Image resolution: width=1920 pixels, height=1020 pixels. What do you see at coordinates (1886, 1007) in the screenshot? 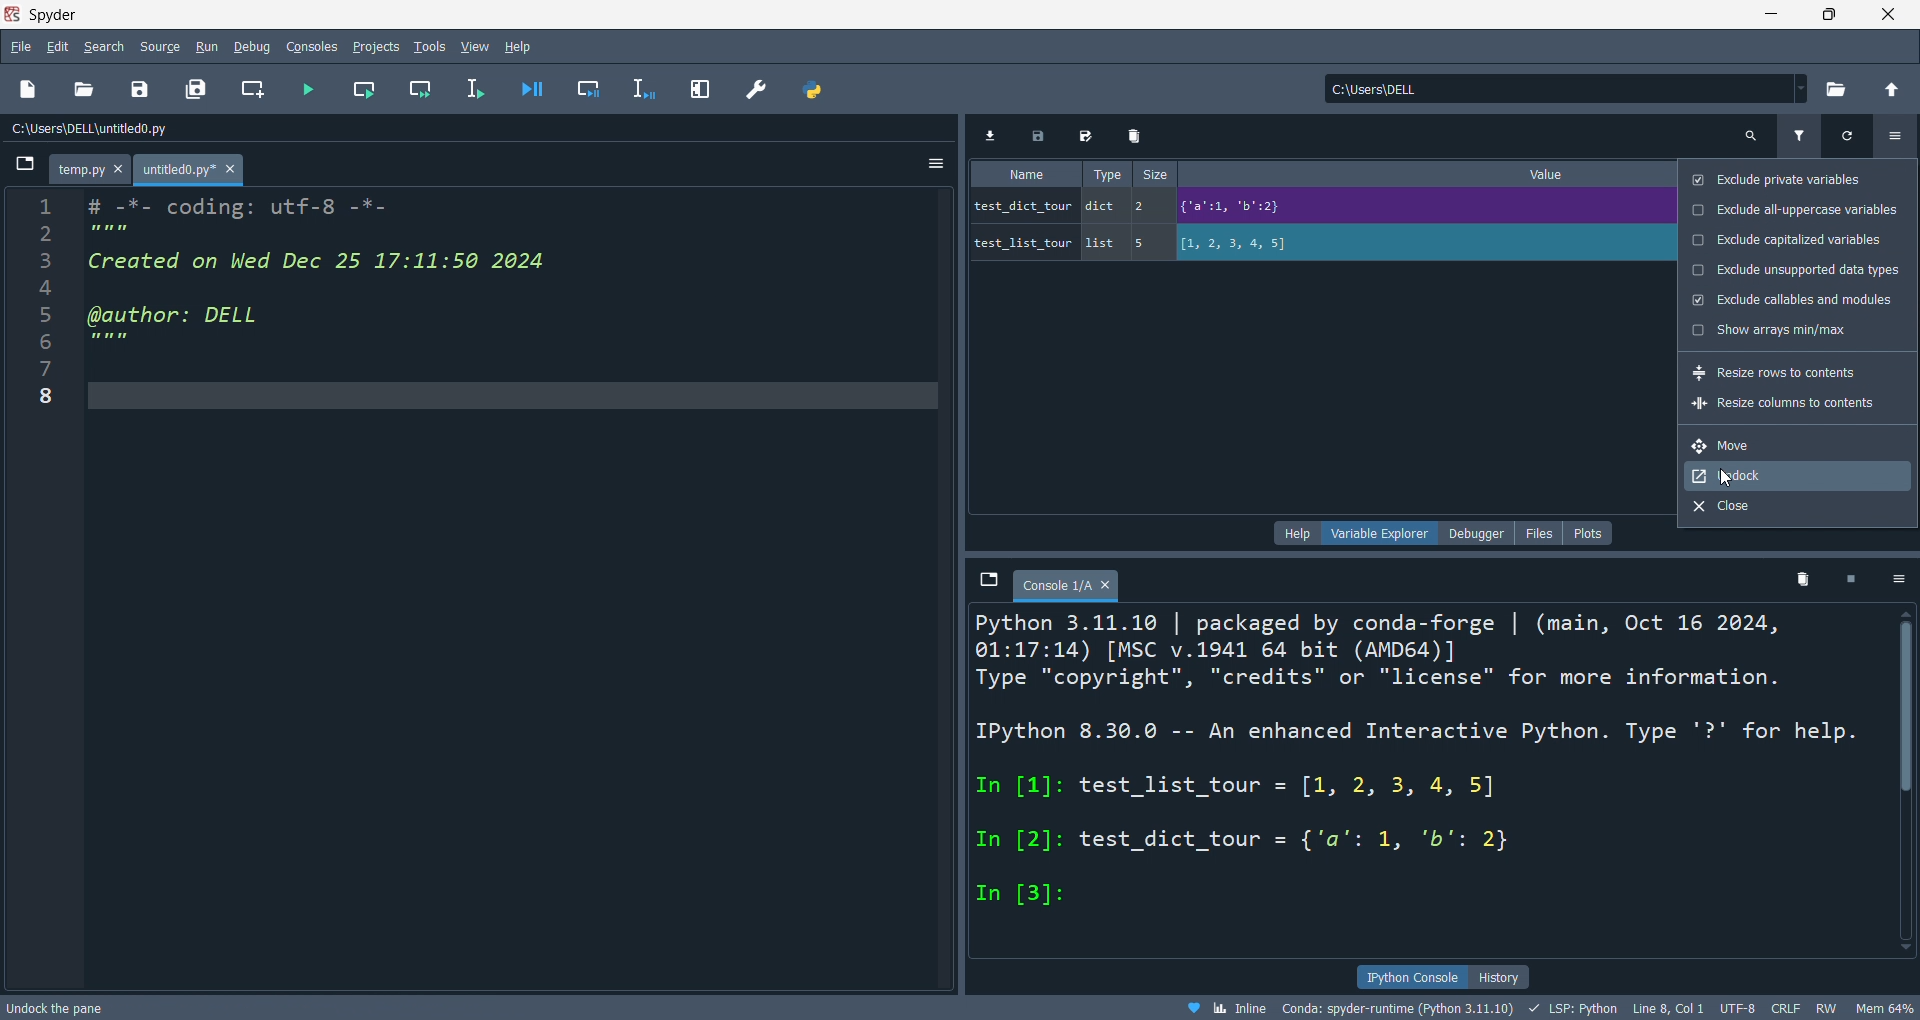
I see `Mem 63%` at bounding box center [1886, 1007].